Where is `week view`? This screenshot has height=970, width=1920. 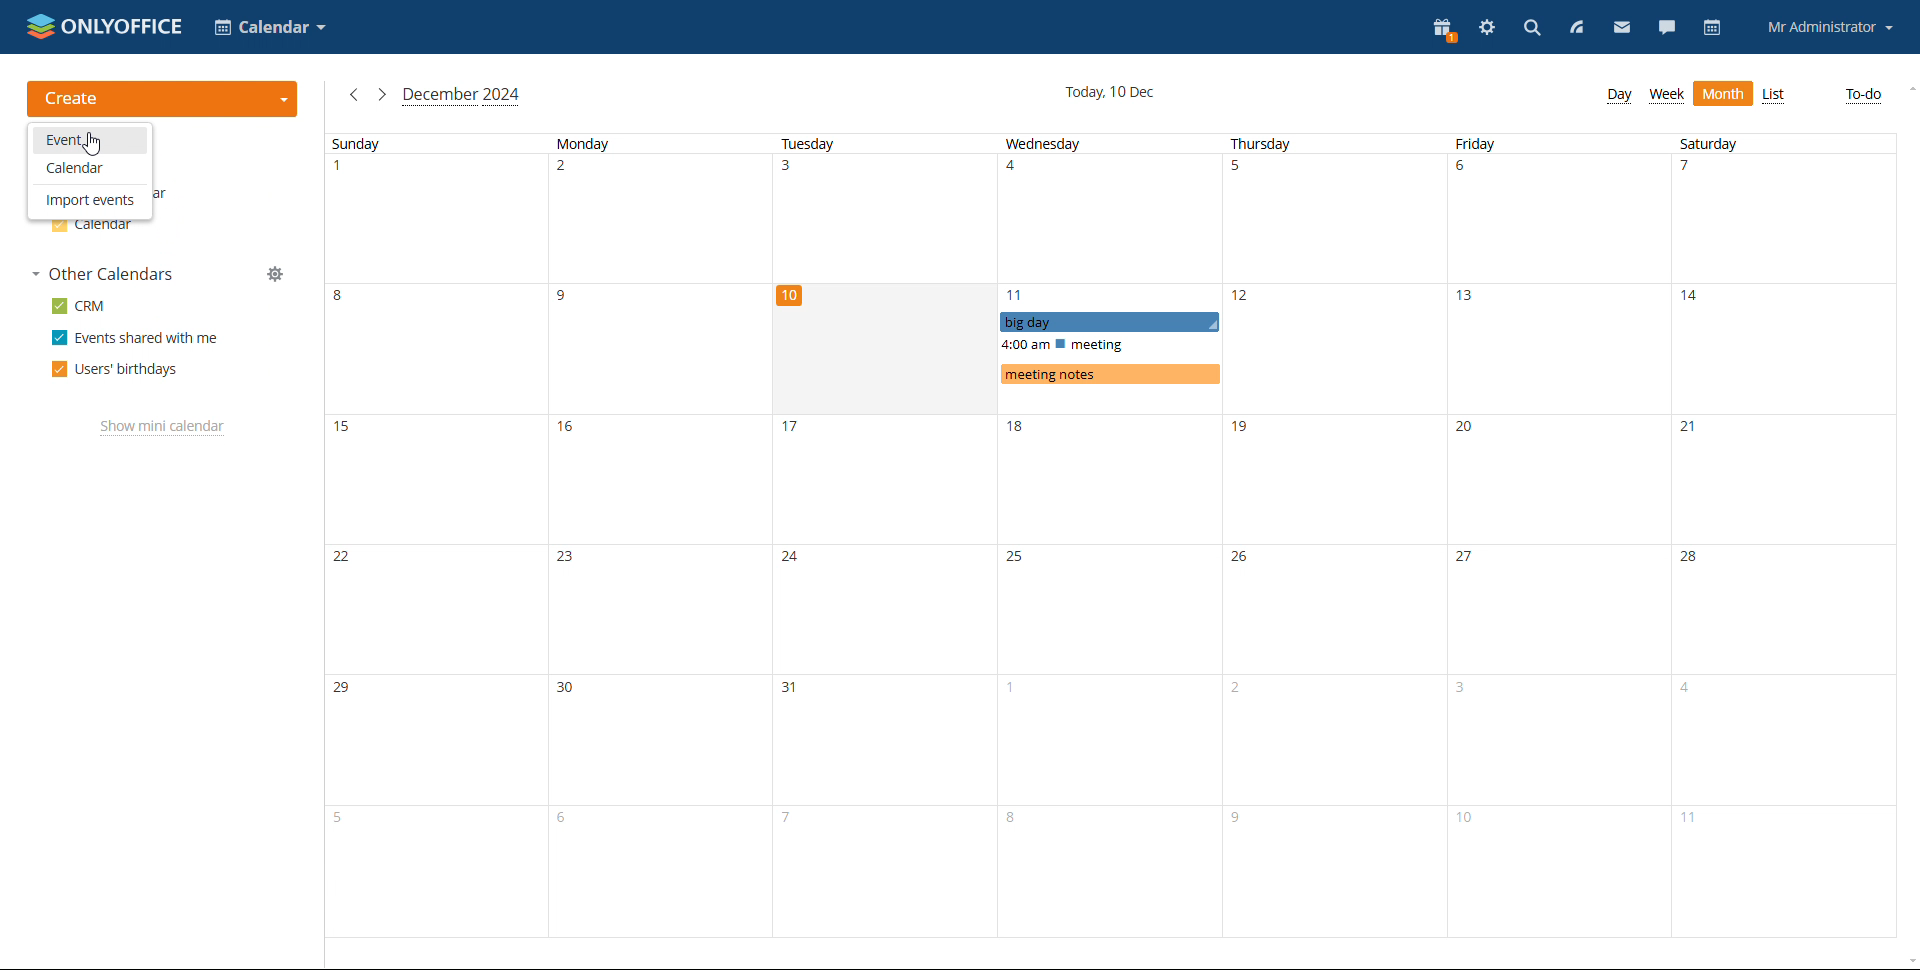
week view is located at coordinates (1667, 95).